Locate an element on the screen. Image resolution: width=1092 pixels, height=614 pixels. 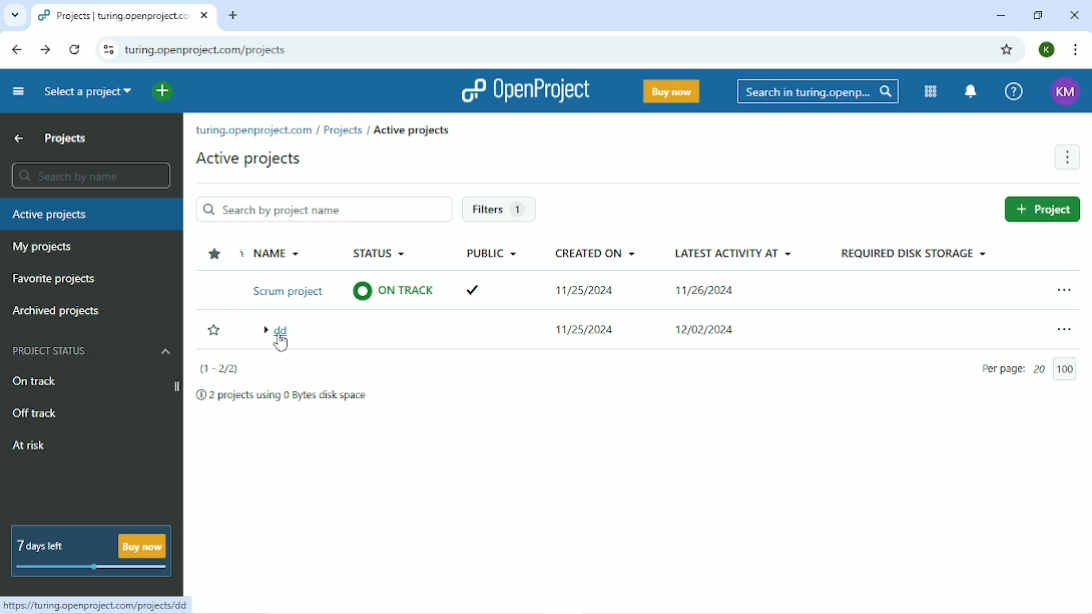
turing.openproject.com is located at coordinates (253, 130).